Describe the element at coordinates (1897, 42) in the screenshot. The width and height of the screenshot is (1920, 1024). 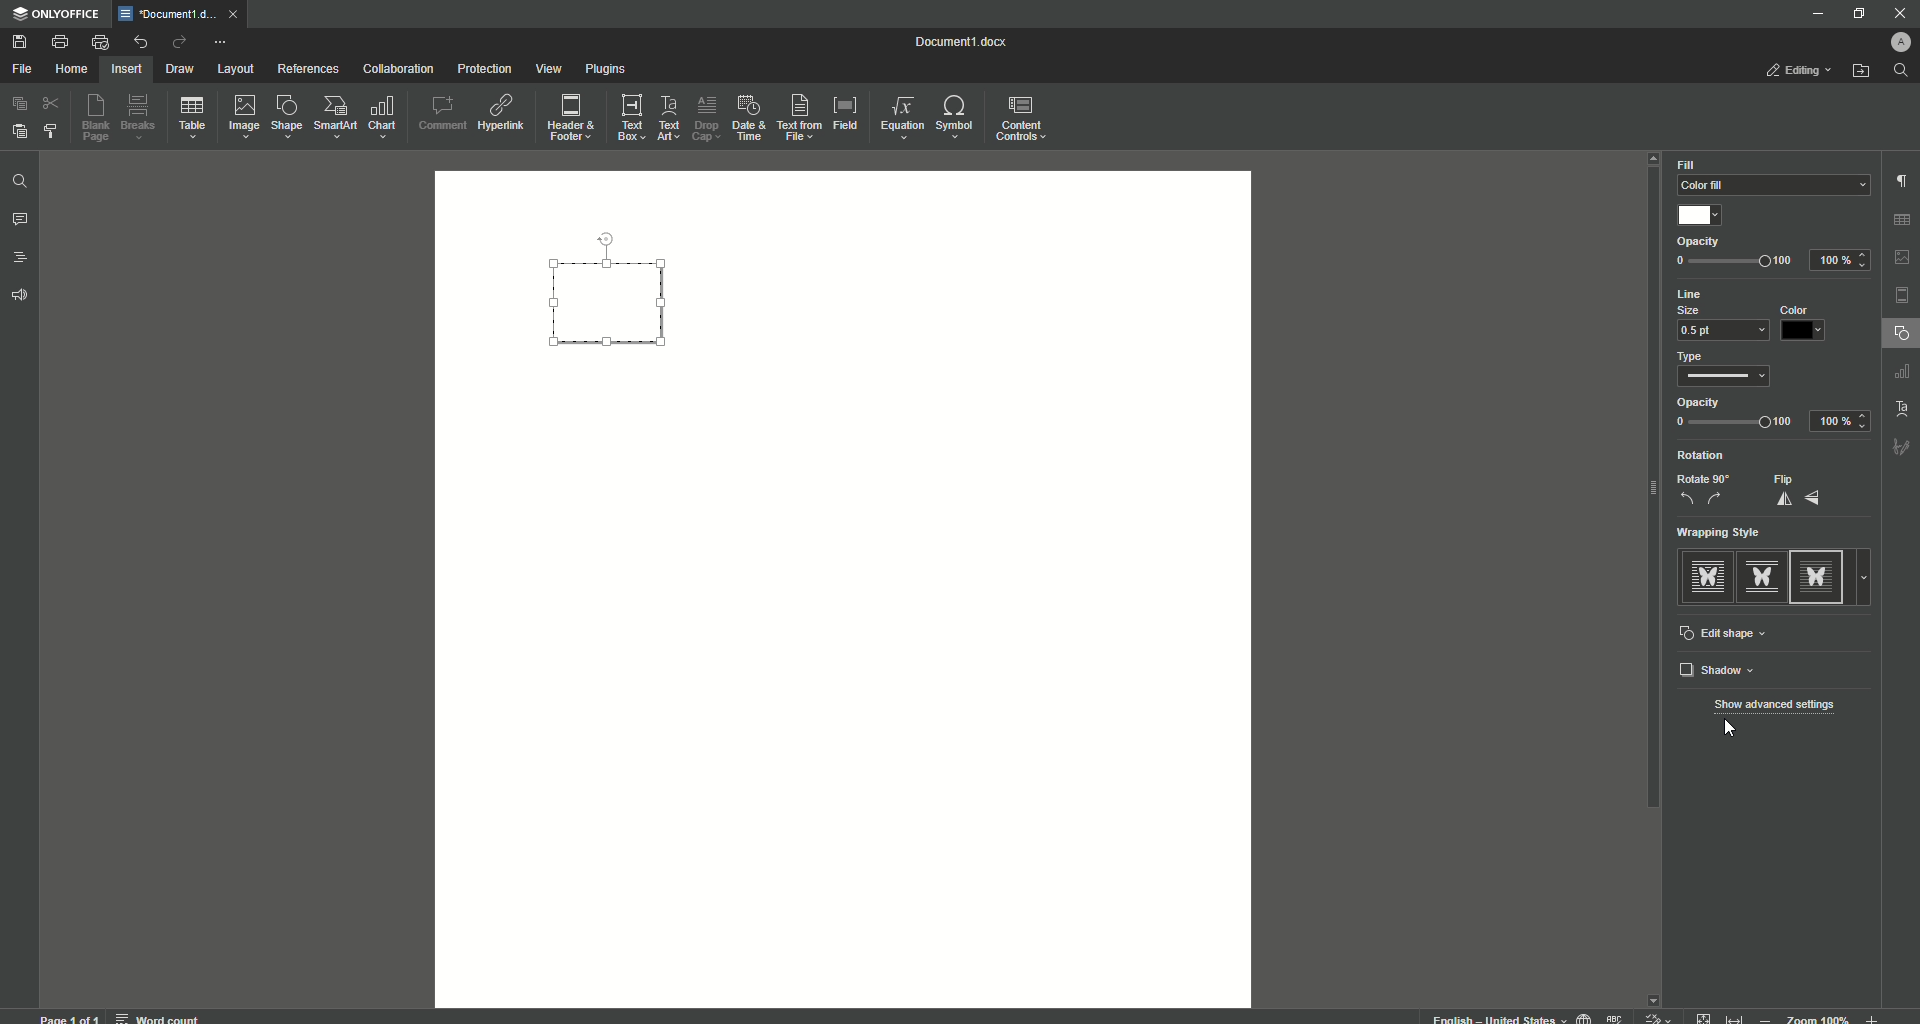
I see `Profile` at that location.